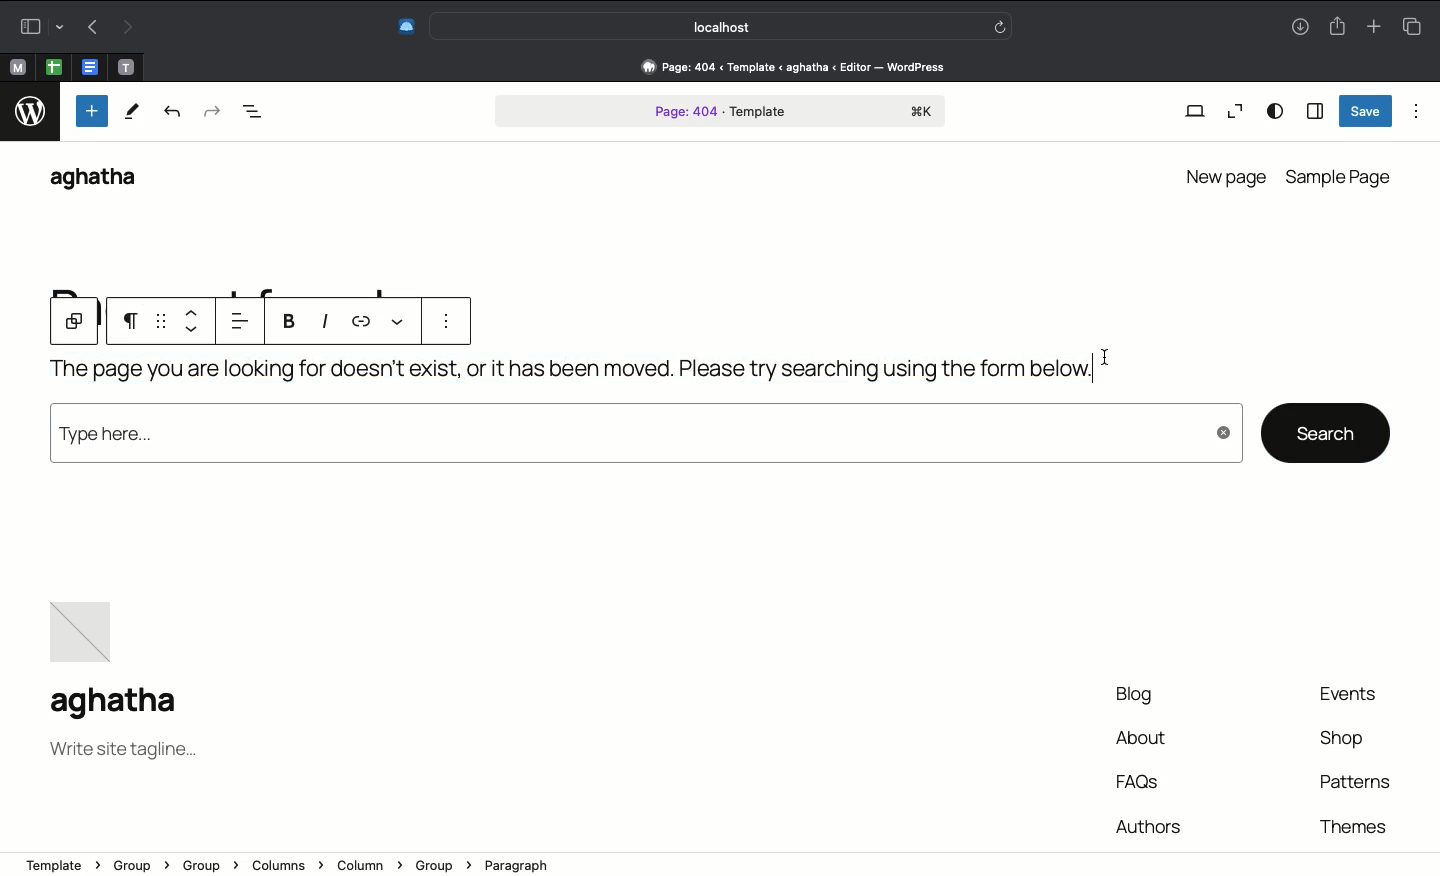 The height and width of the screenshot is (876, 1440). What do you see at coordinates (289, 325) in the screenshot?
I see `Bold` at bounding box center [289, 325].